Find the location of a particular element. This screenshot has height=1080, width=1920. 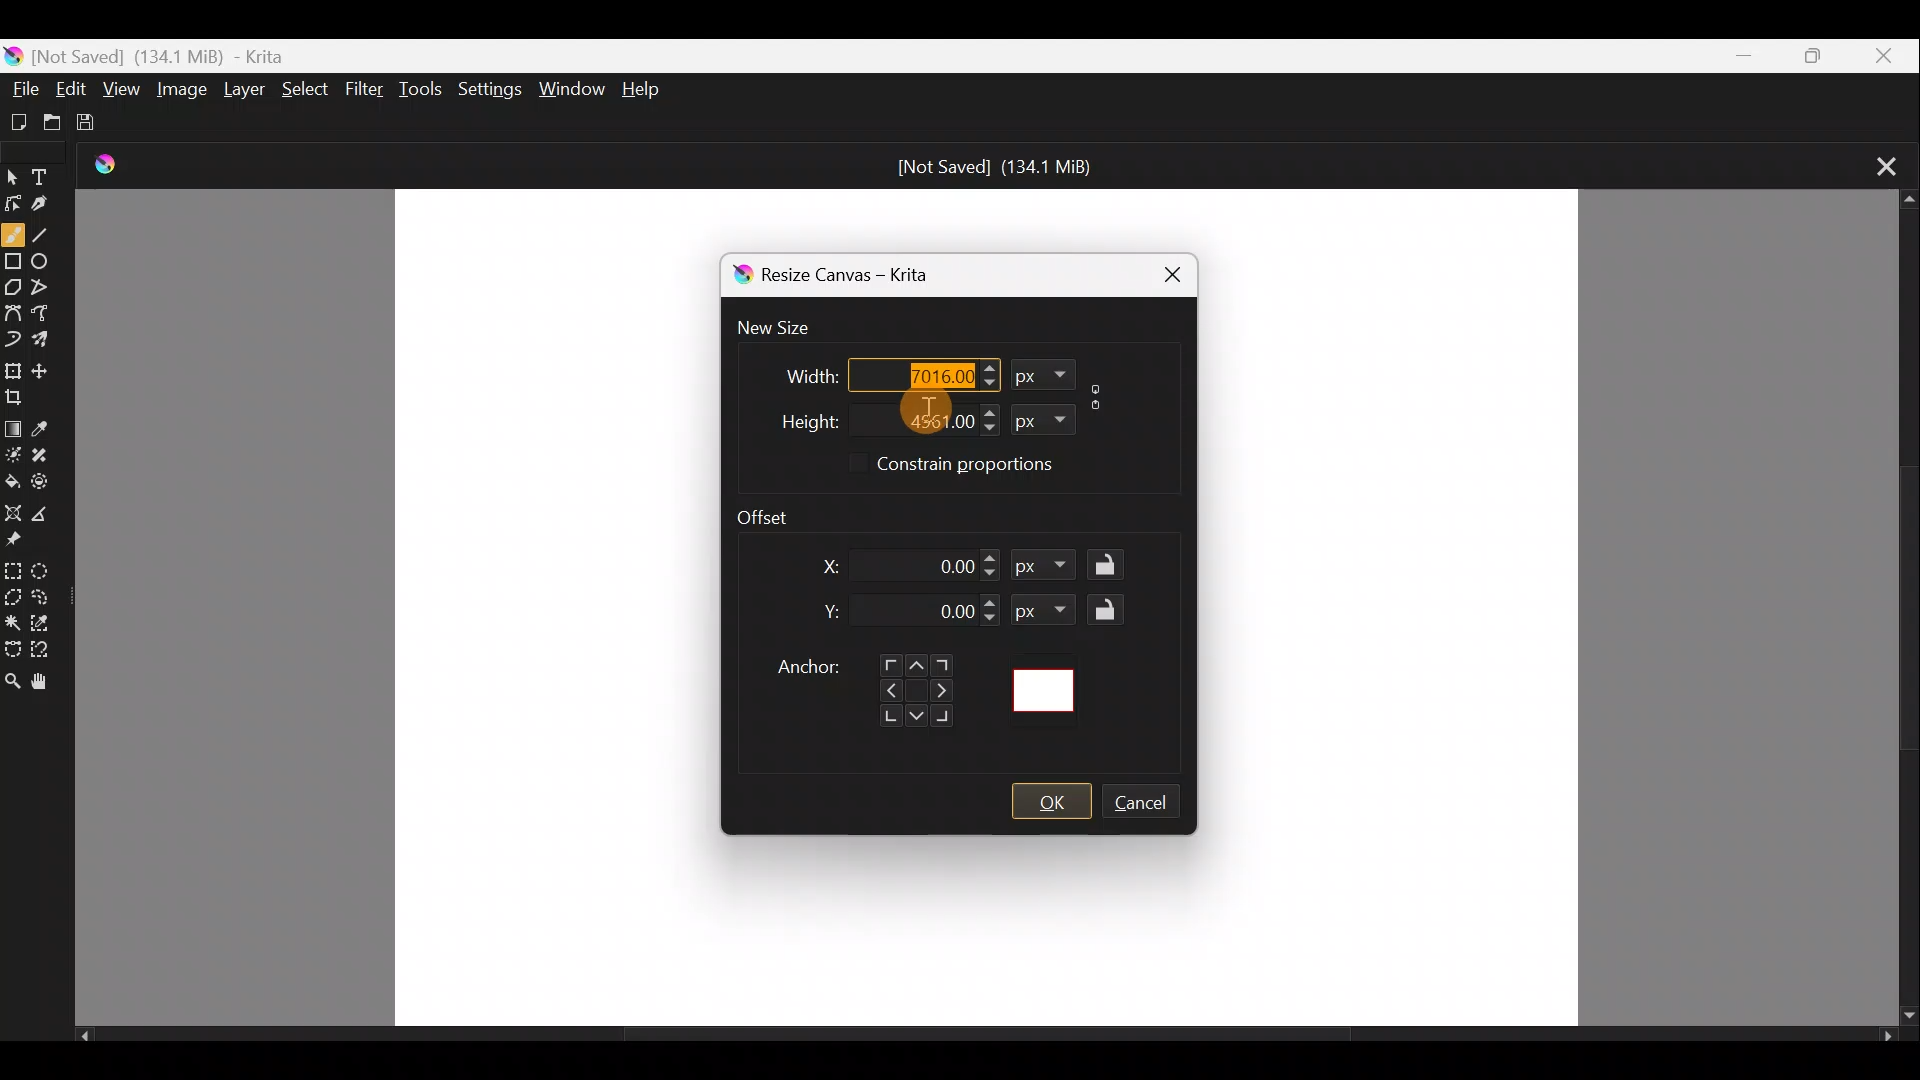

Format is located at coordinates (1038, 417).